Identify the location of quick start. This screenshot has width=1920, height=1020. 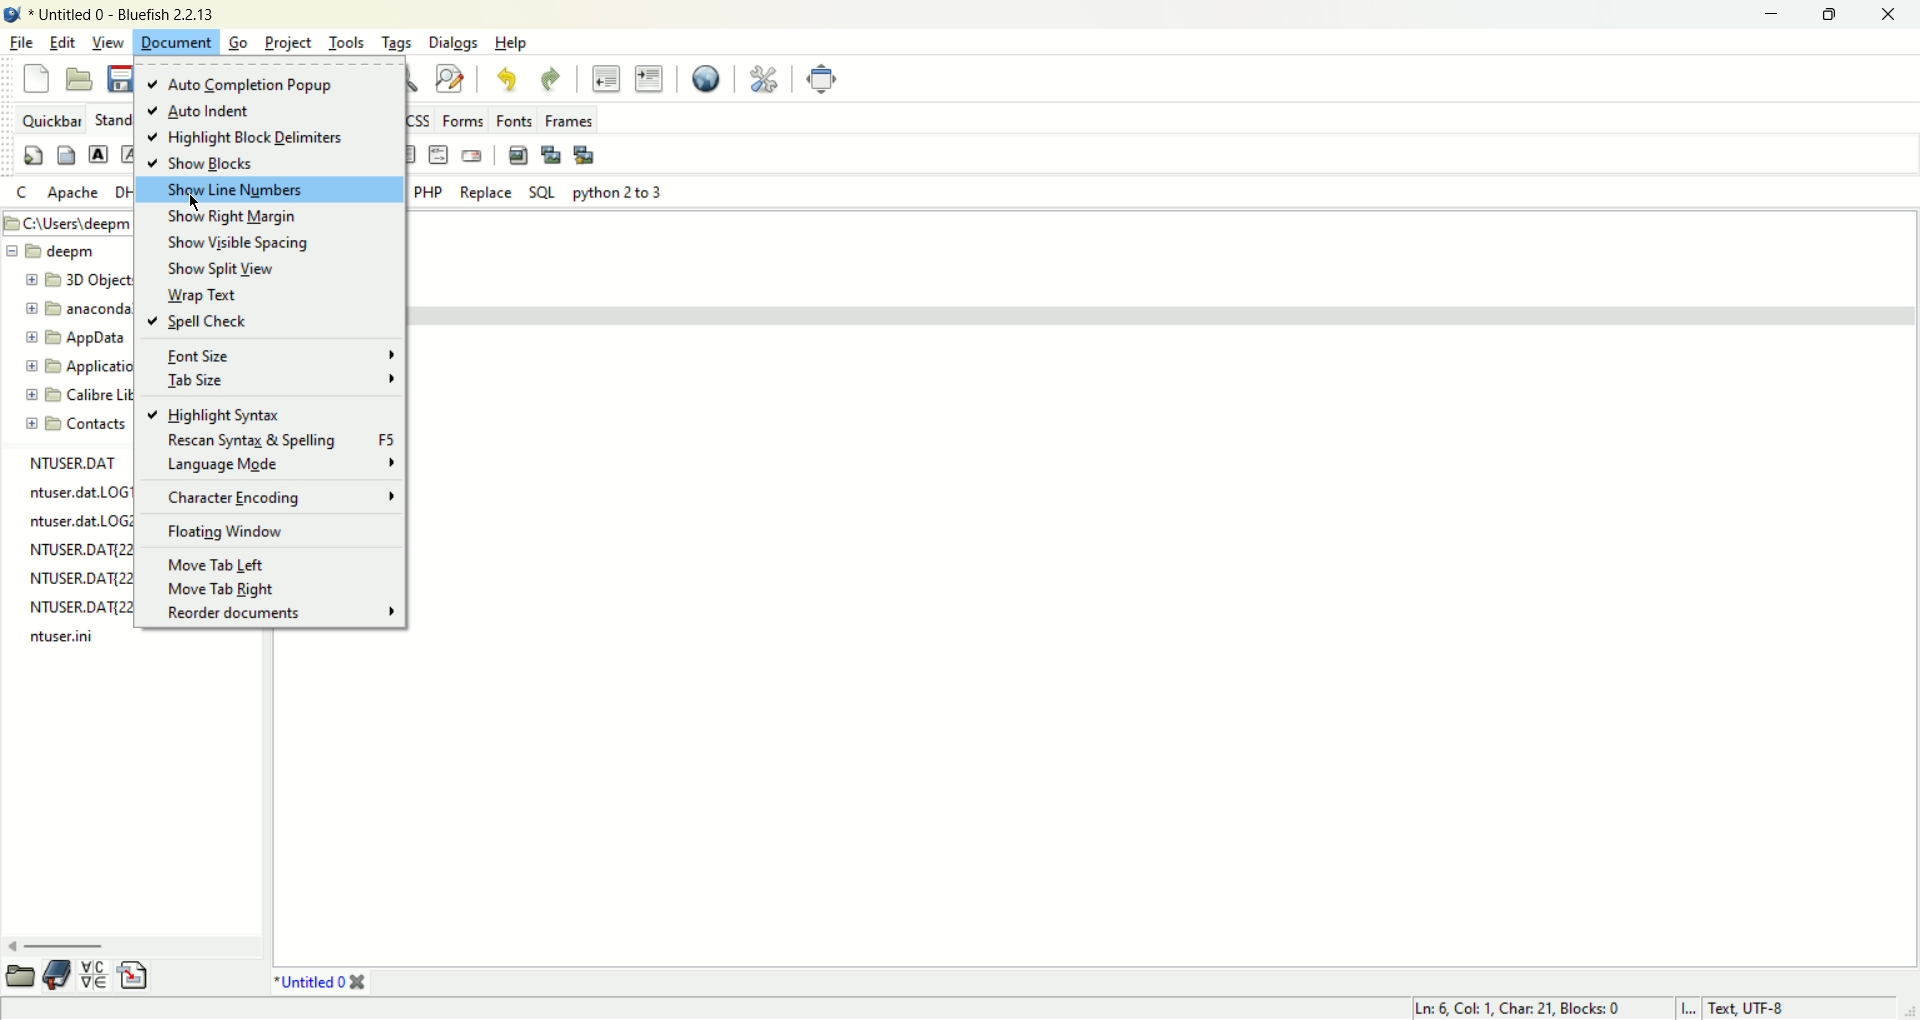
(34, 155).